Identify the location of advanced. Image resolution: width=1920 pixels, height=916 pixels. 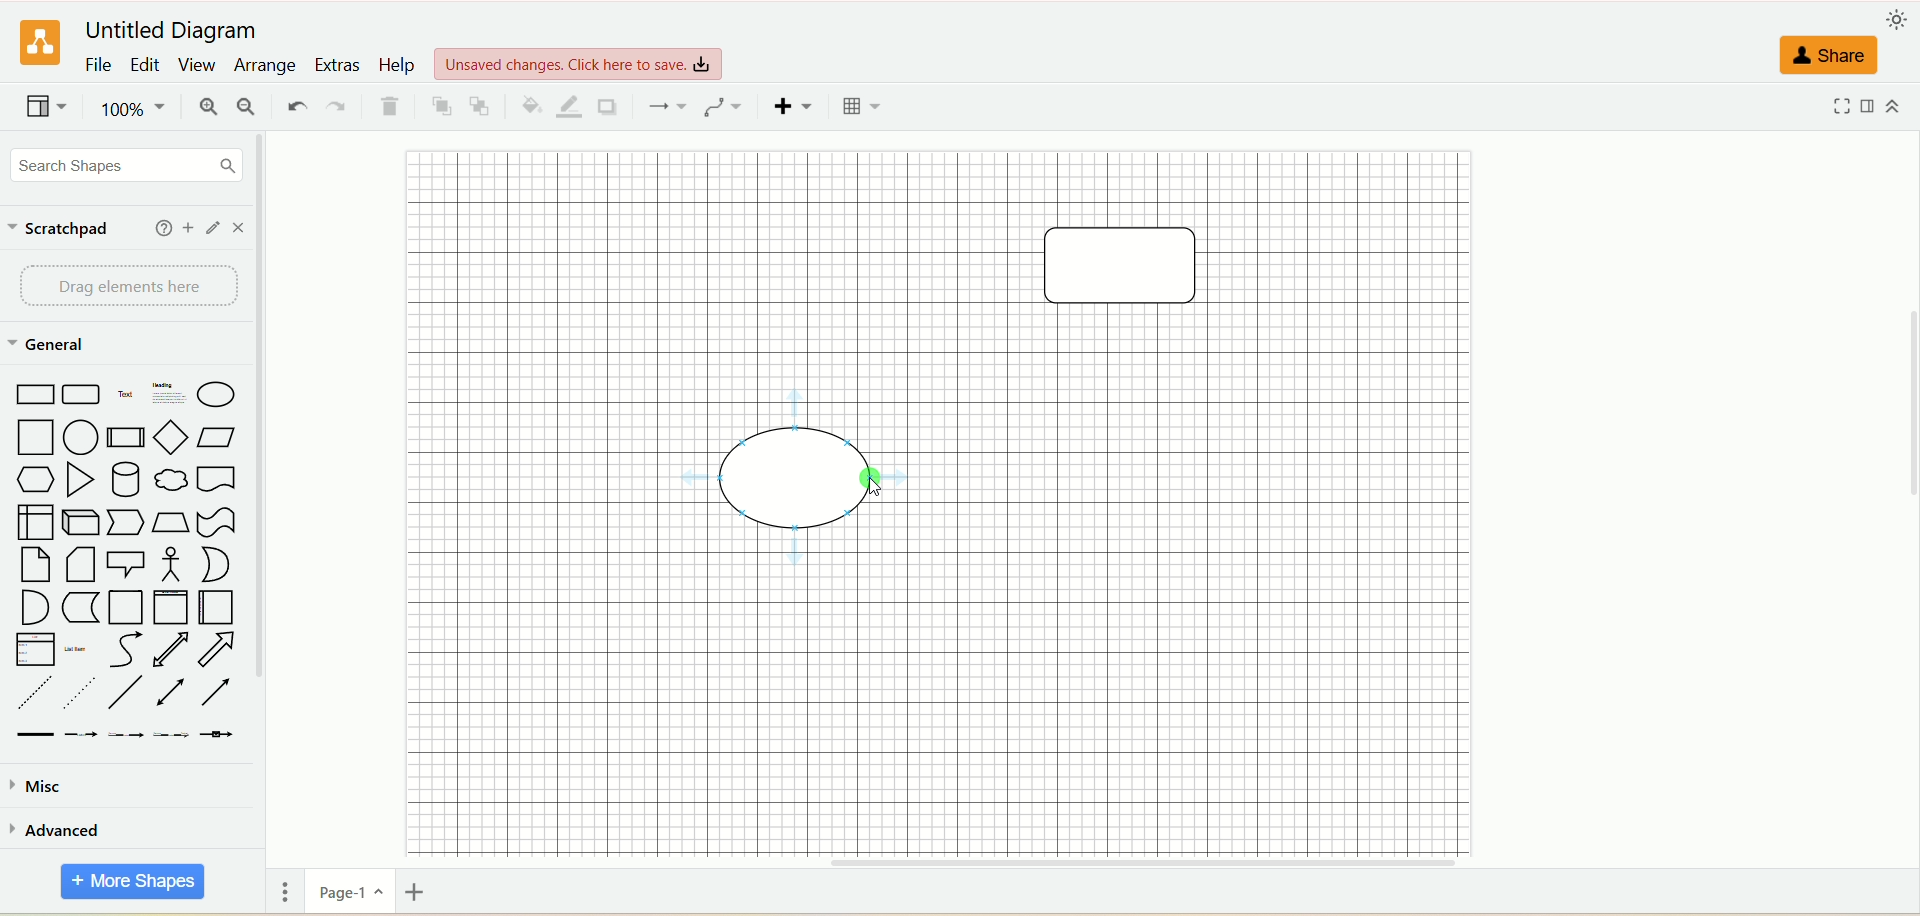
(58, 829).